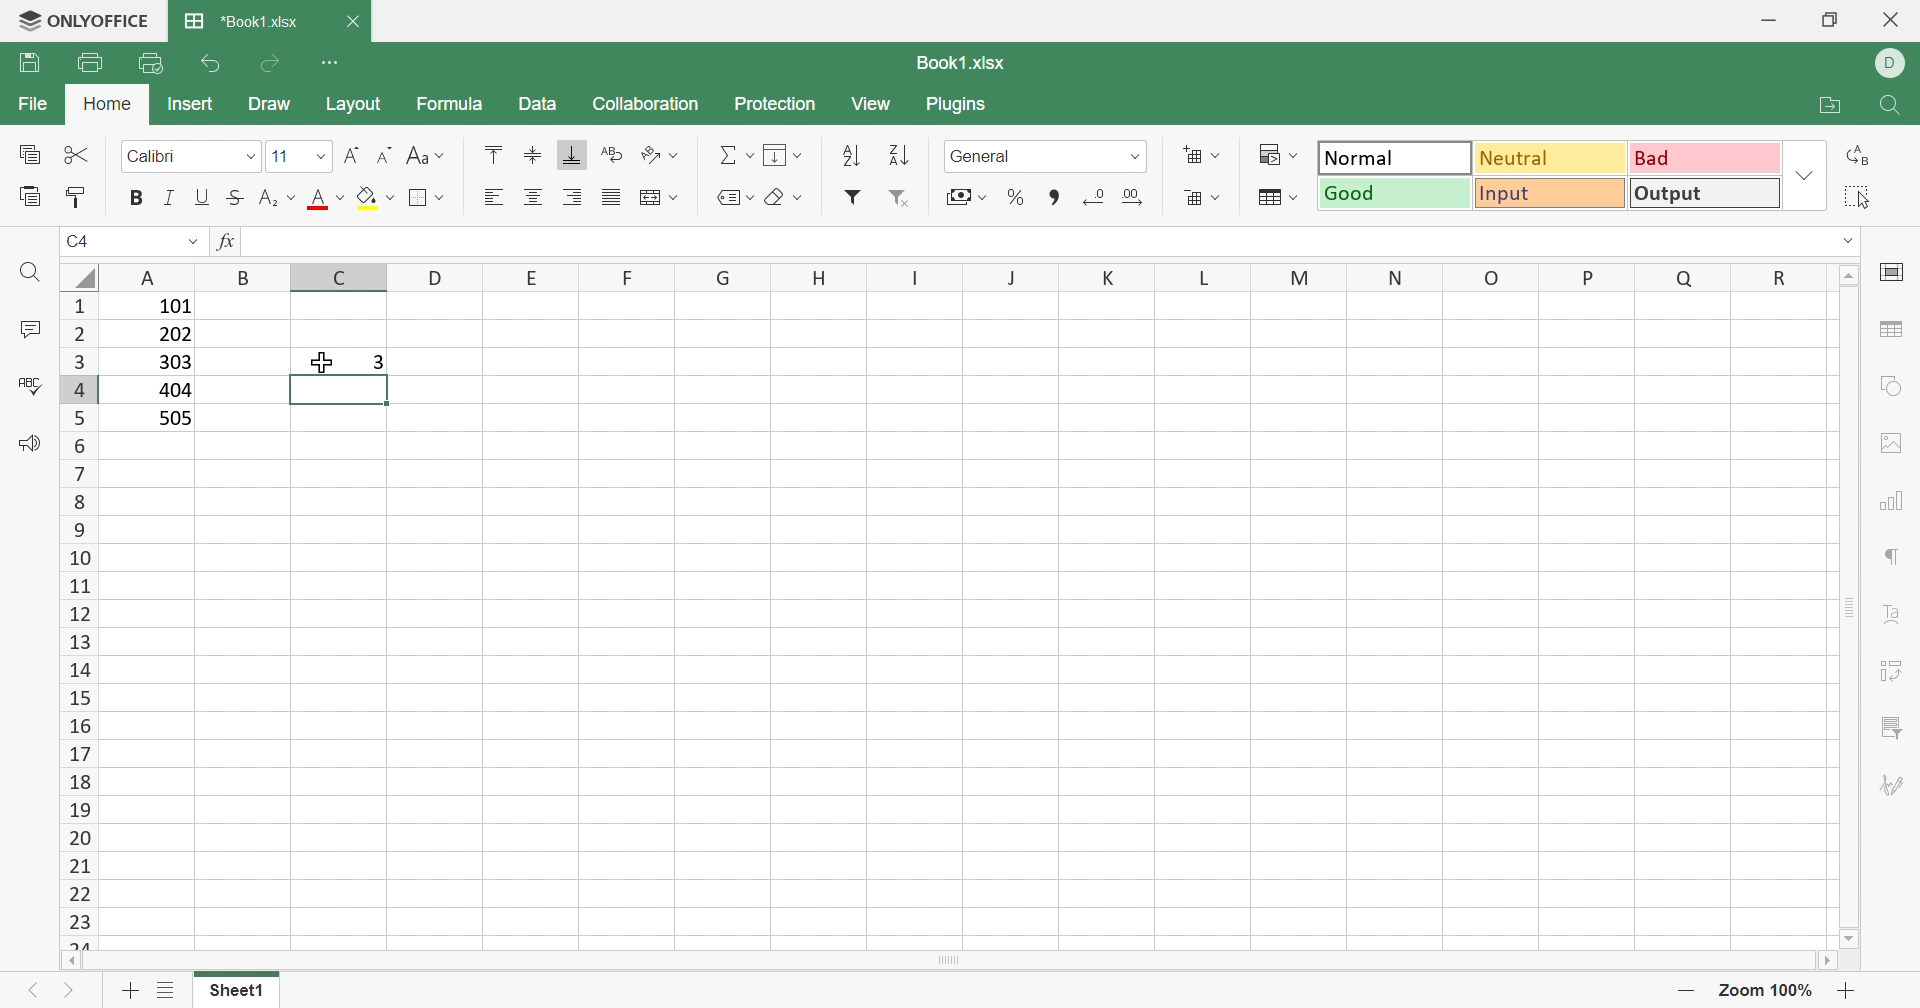 The image size is (1920, 1008). What do you see at coordinates (899, 157) in the screenshot?
I see `Descending order` at bounding box center [899, 157].